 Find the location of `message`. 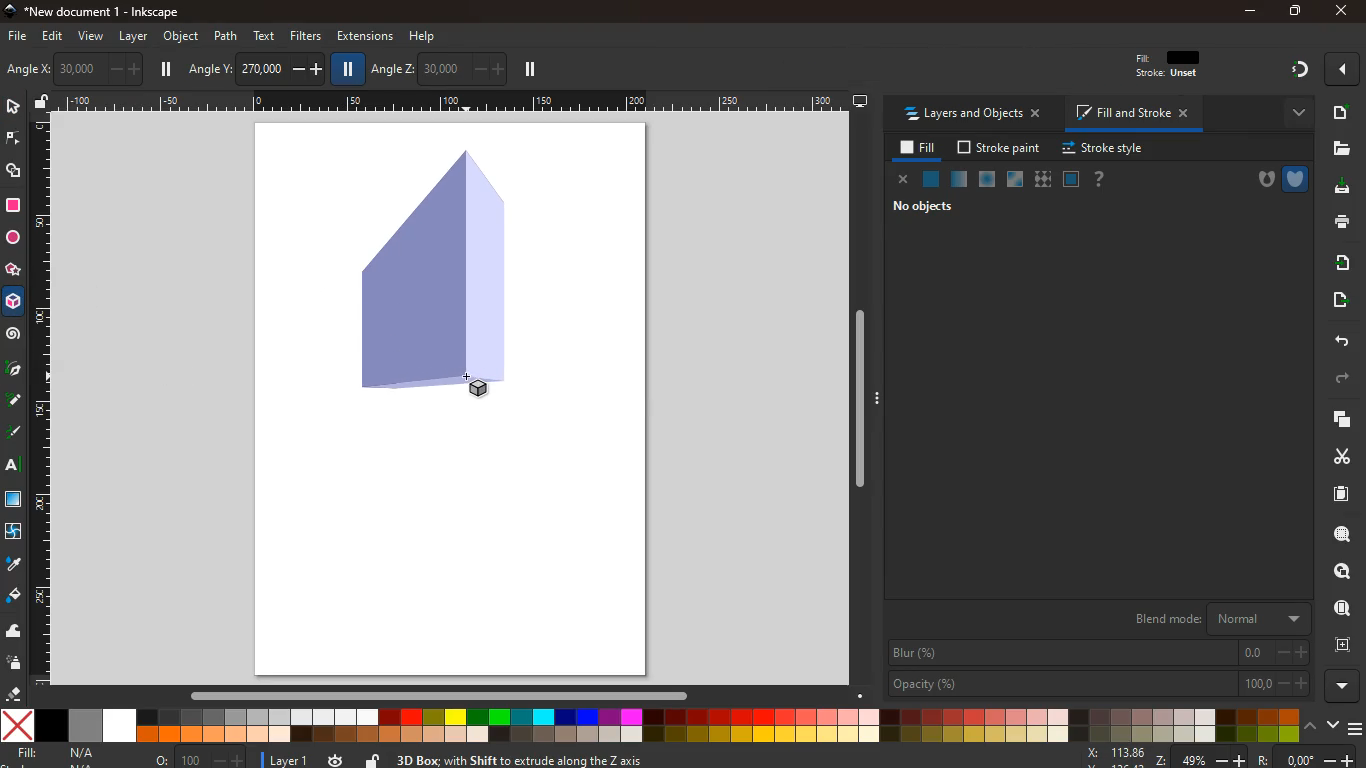

message is located at coordinates (705, 759).